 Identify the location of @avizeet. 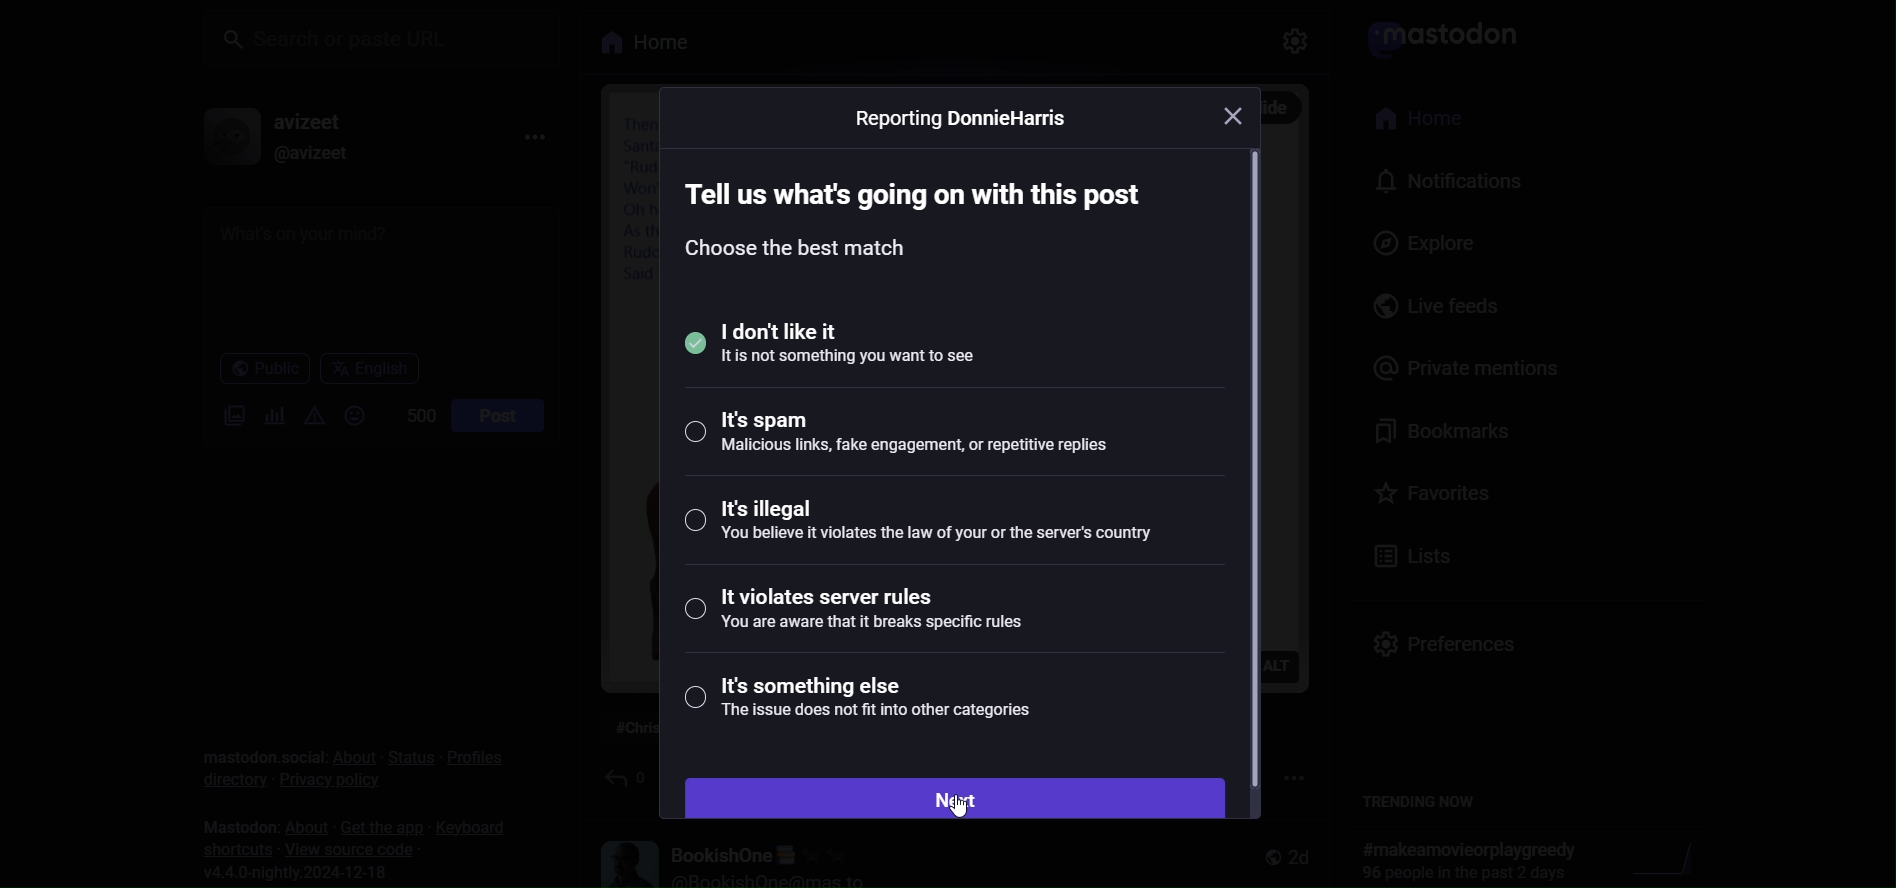
(306, 153).